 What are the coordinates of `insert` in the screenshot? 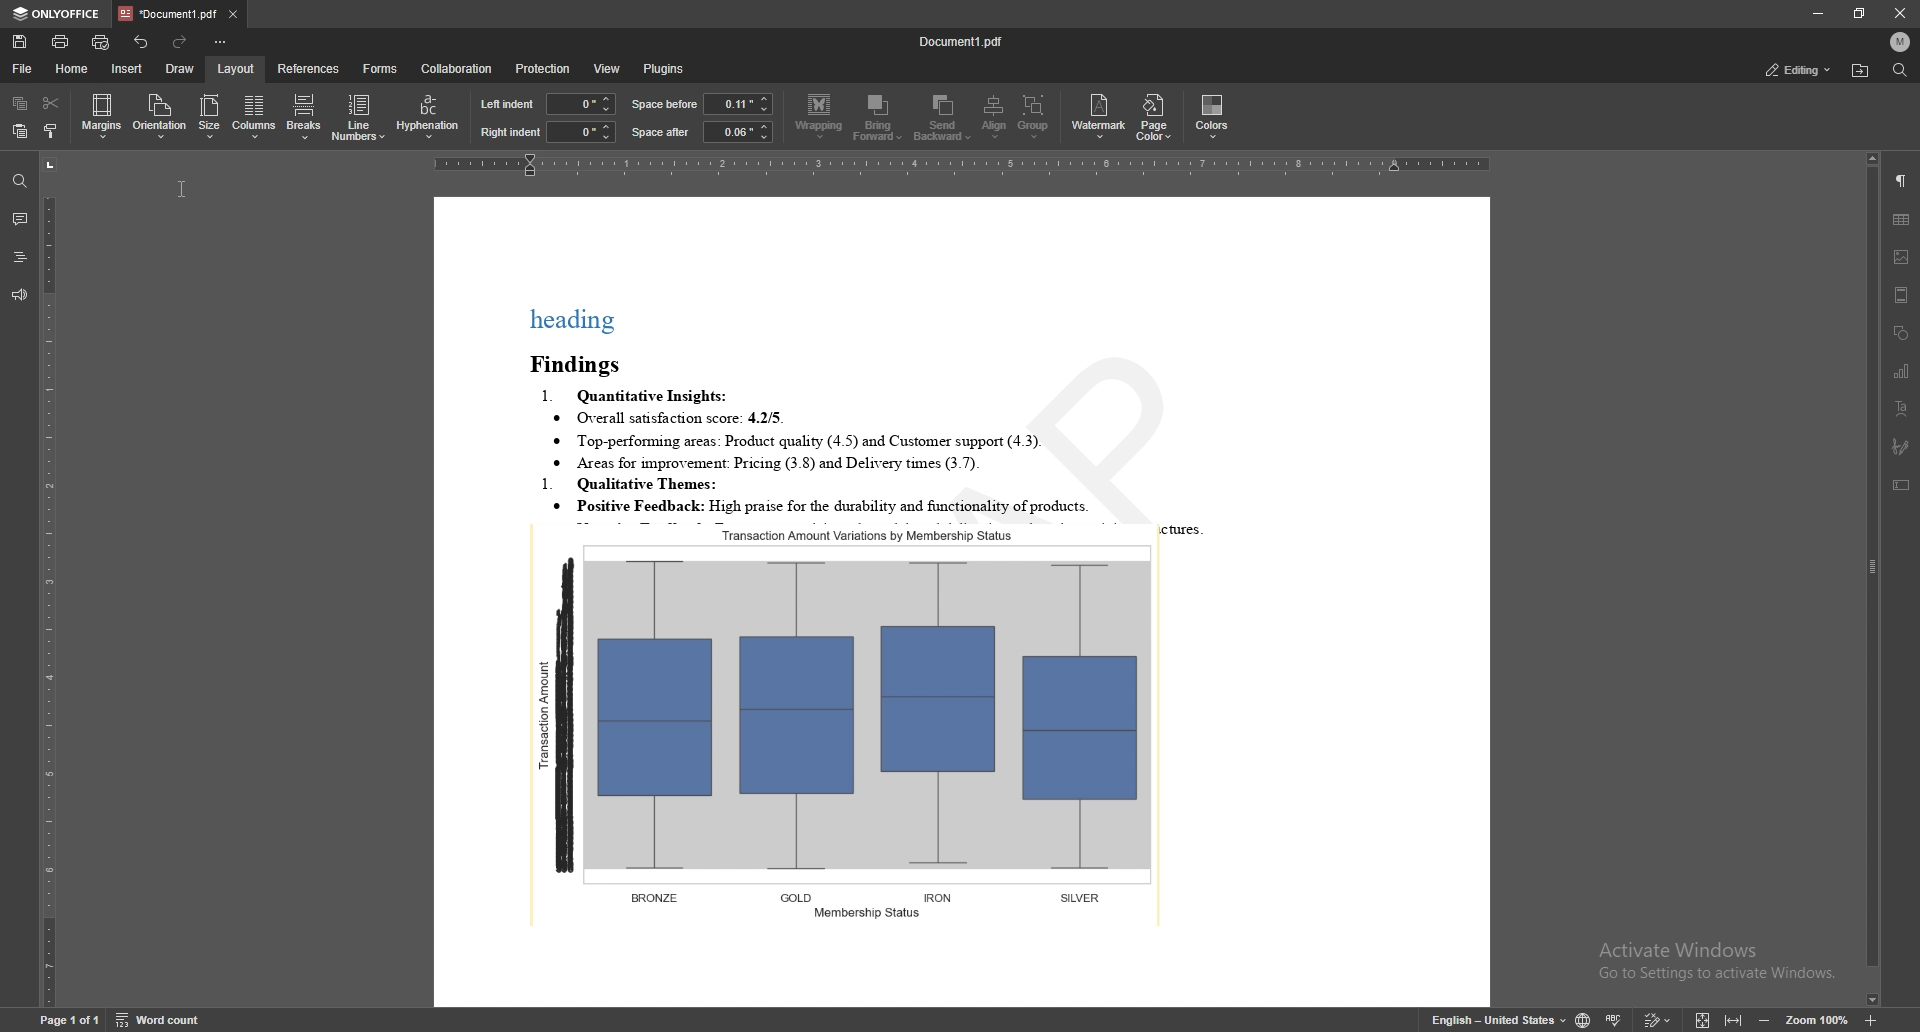 It's located at (128, 69).